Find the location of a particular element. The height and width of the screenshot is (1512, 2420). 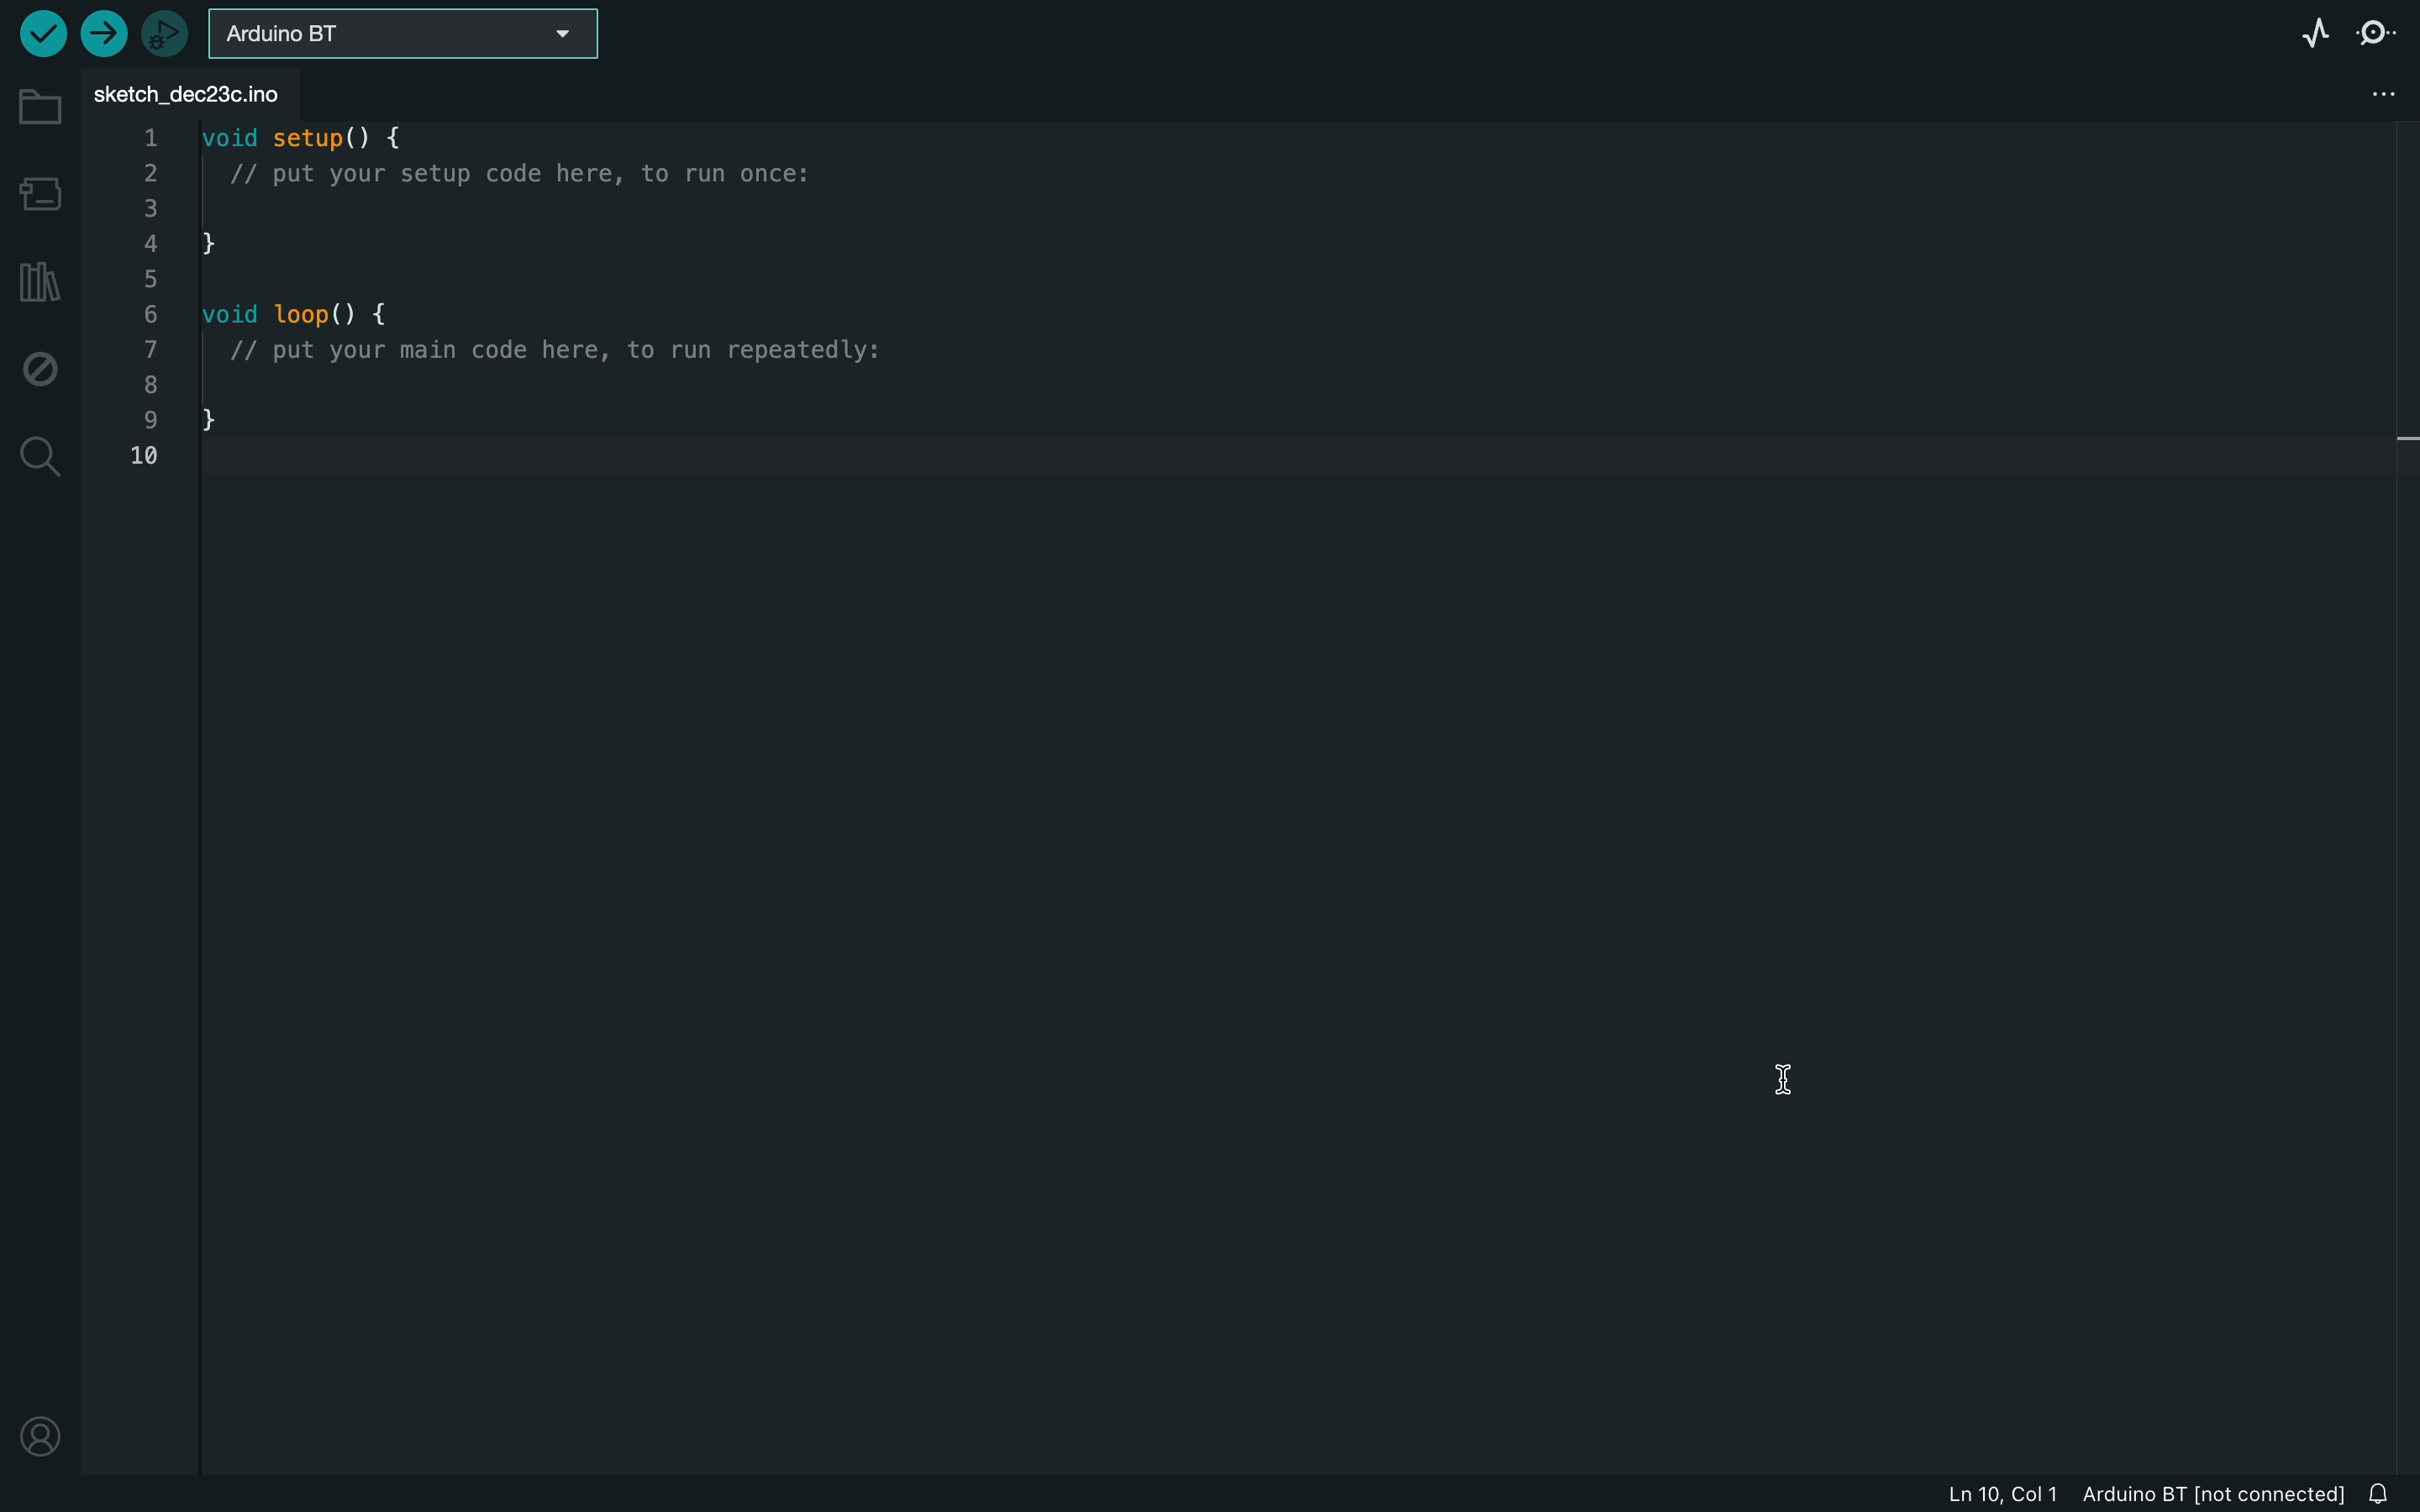

search is located at coordinates (34, 459).